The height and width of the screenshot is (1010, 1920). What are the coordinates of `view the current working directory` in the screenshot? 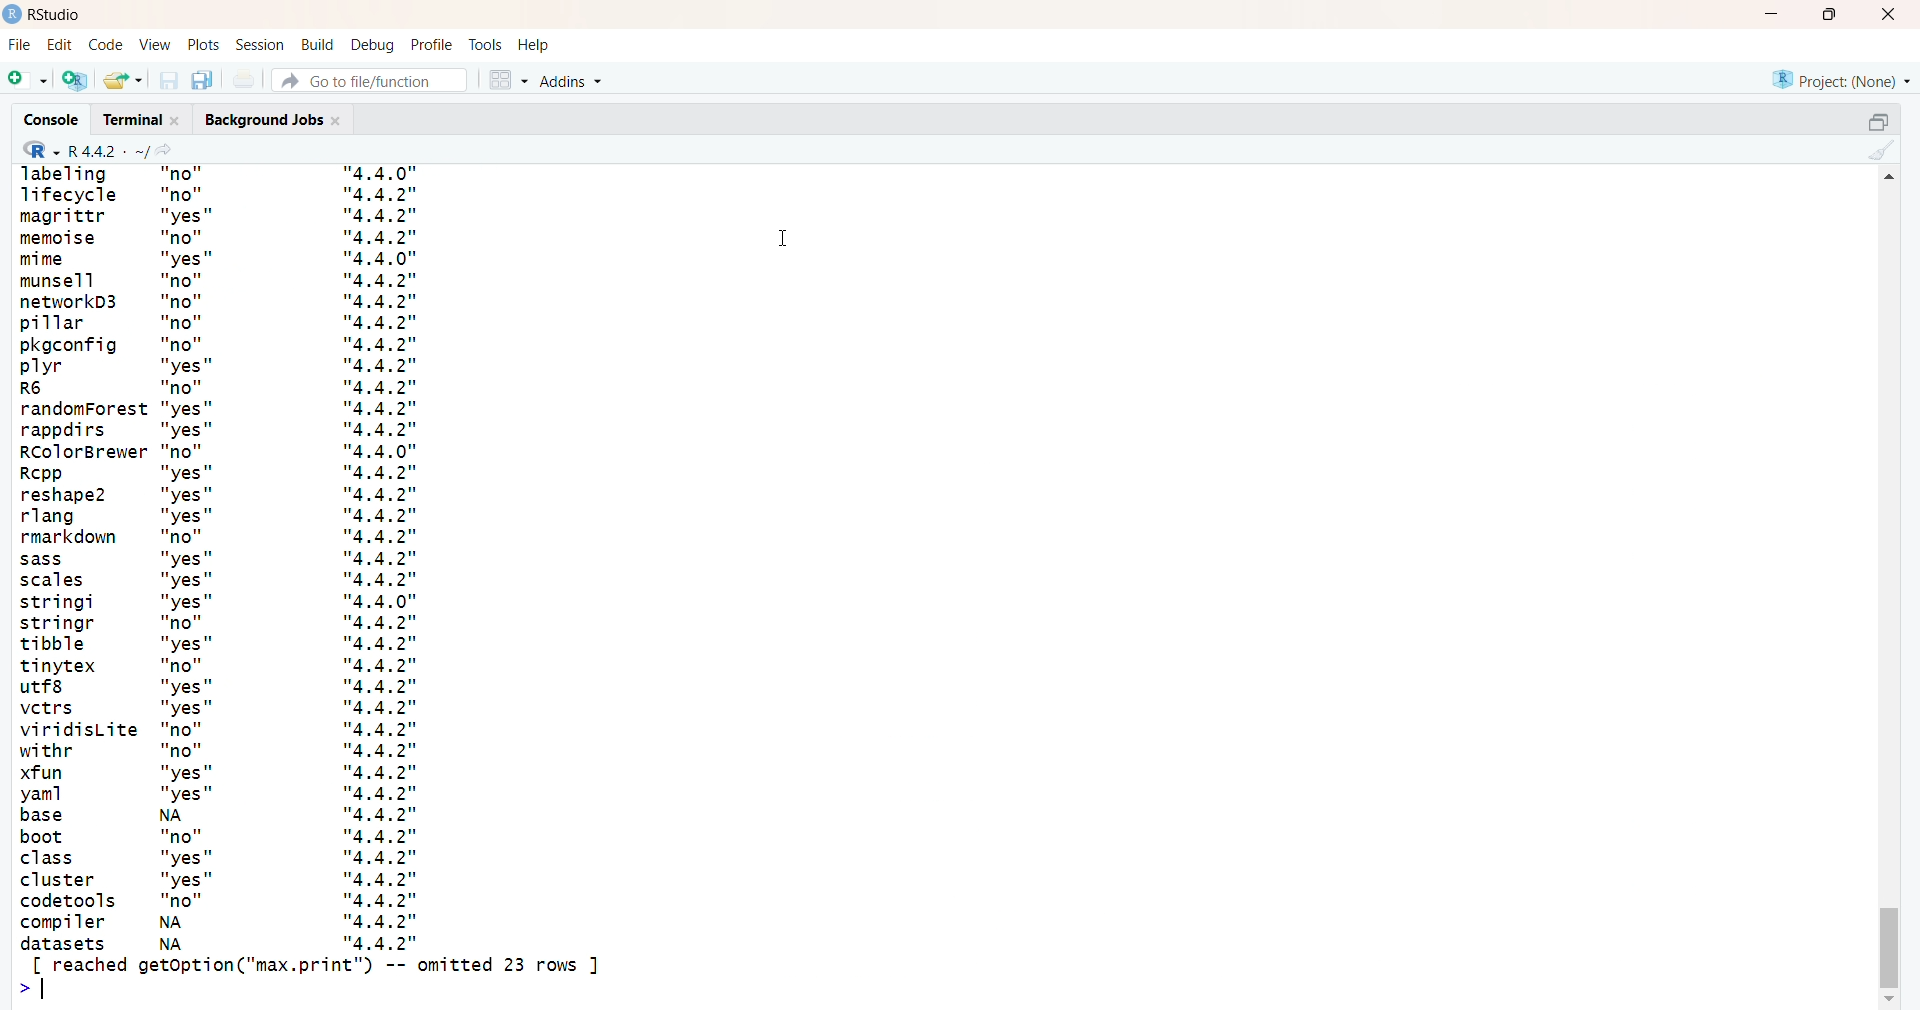 It's located at (165, 152).